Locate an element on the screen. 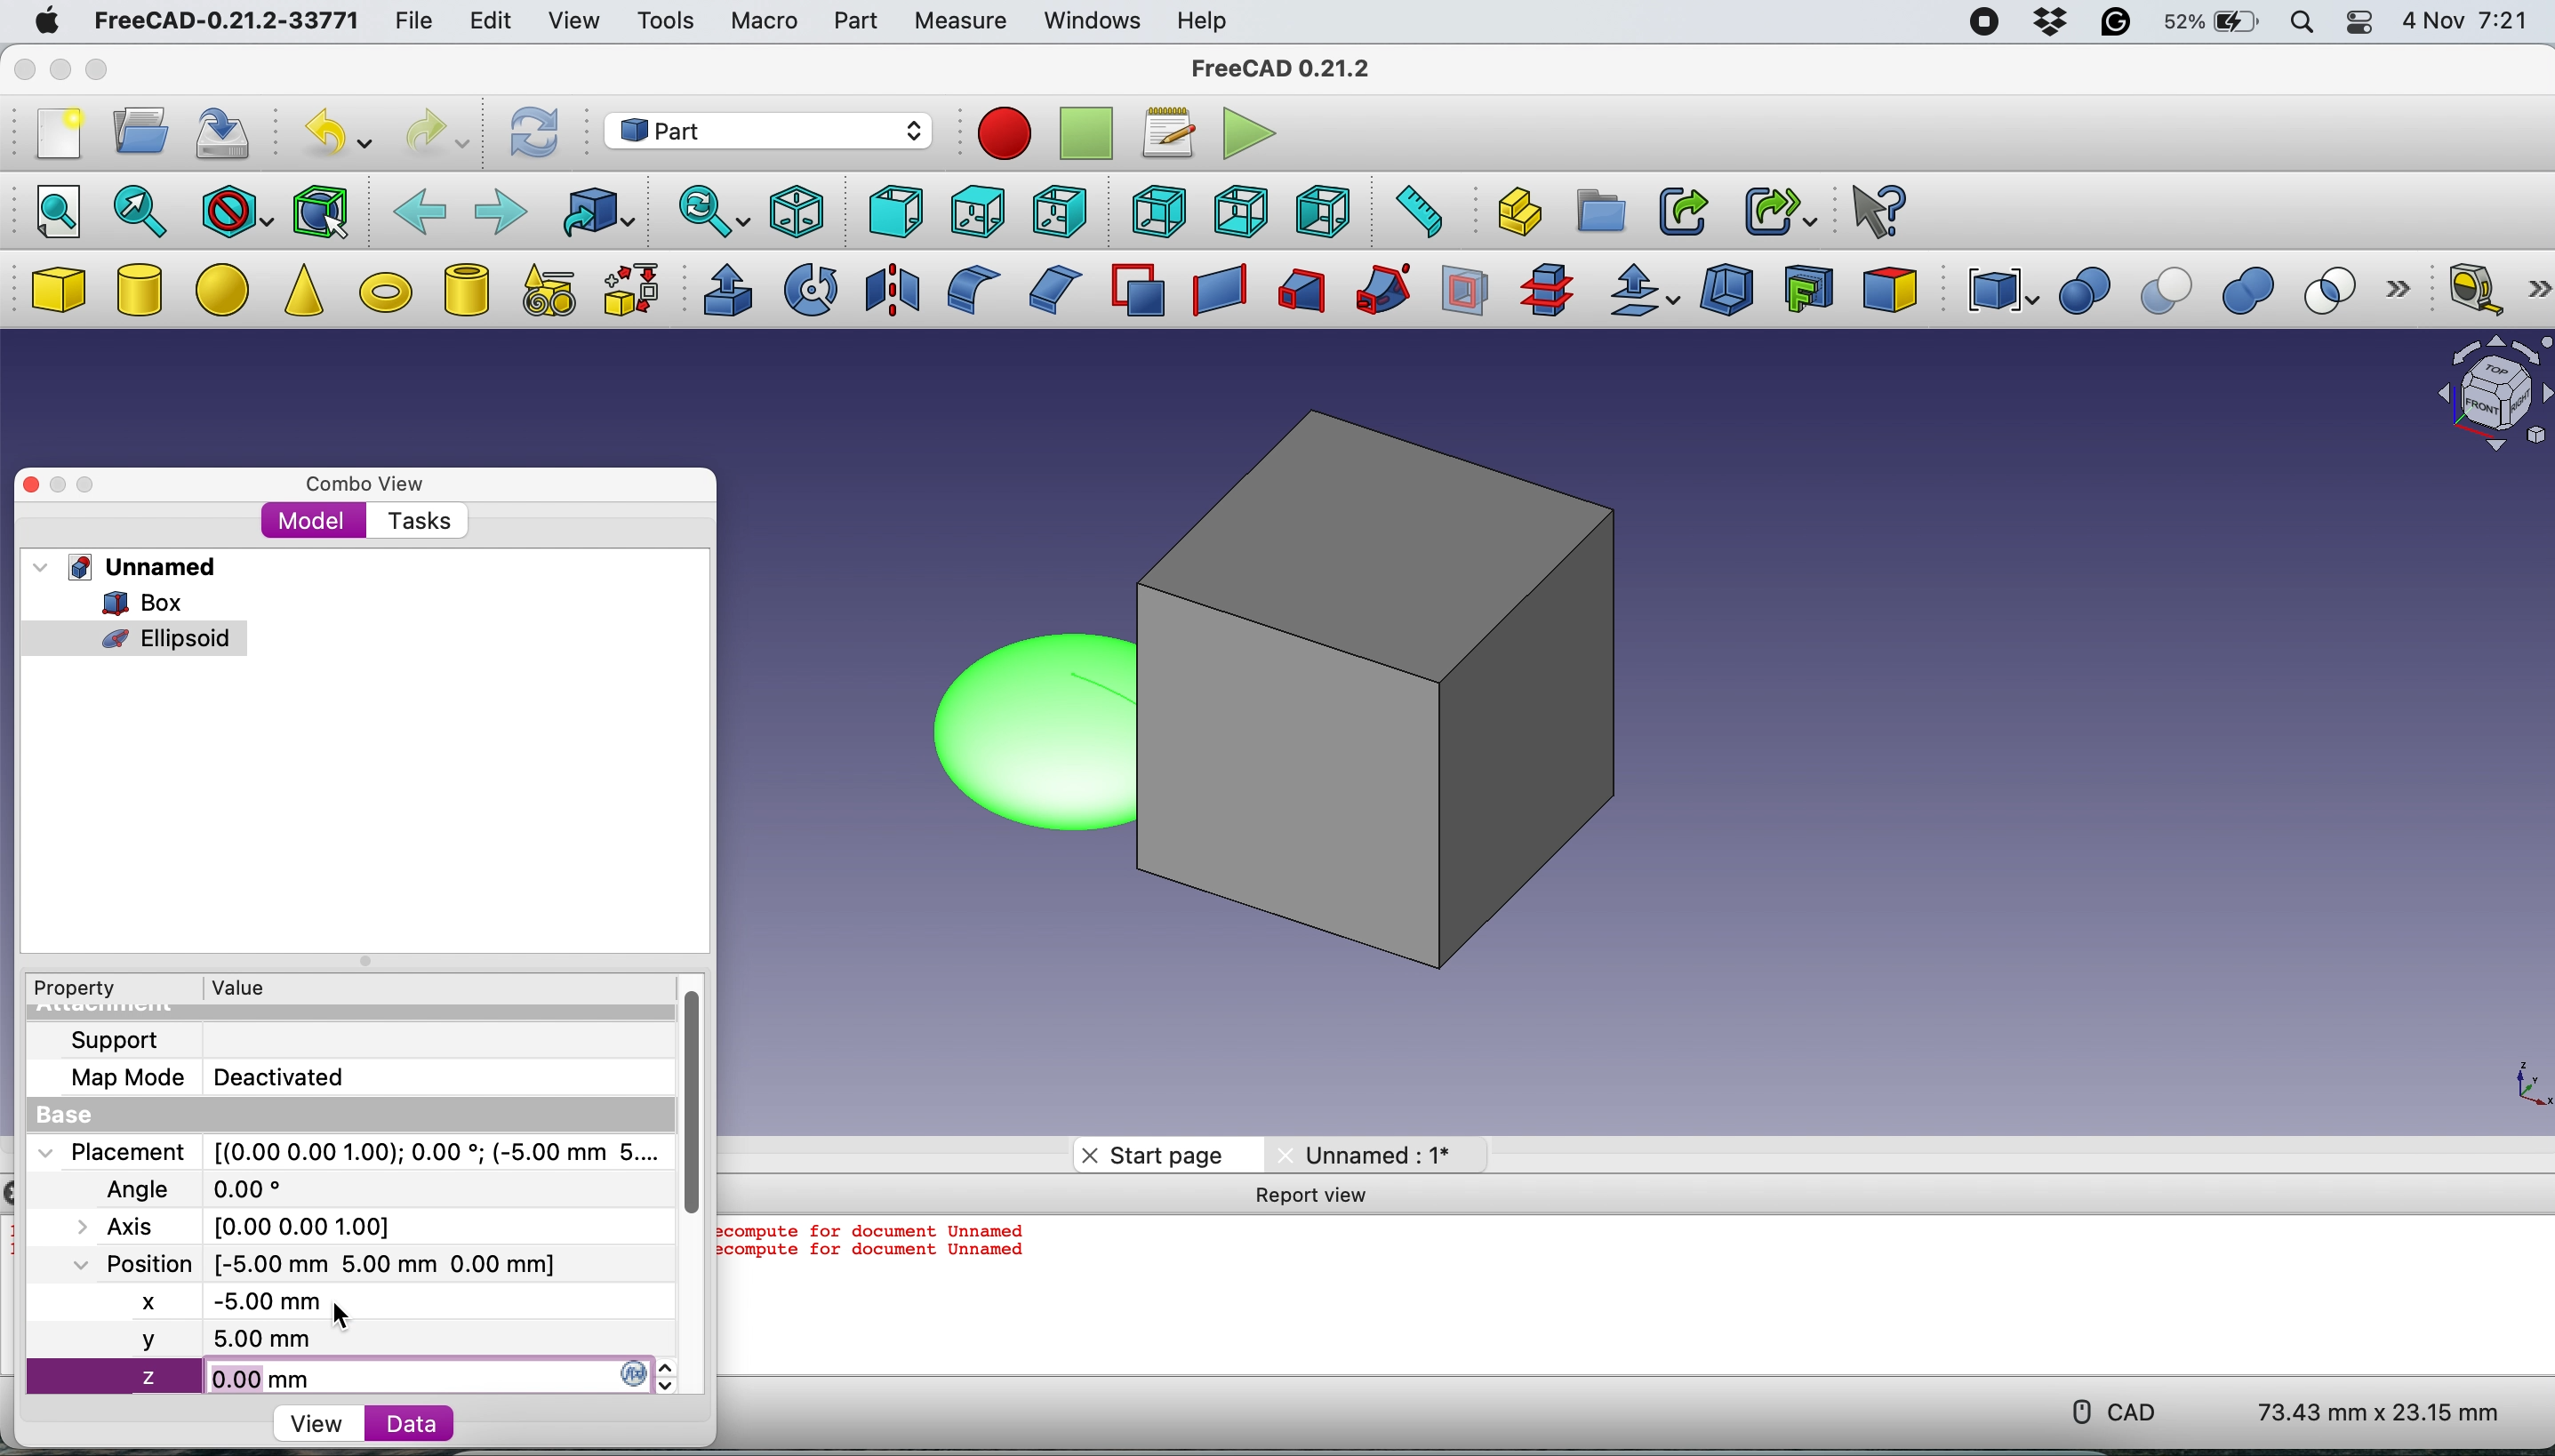 The image size is (2555, 1456). maximise is located at coordinates (105, 480).